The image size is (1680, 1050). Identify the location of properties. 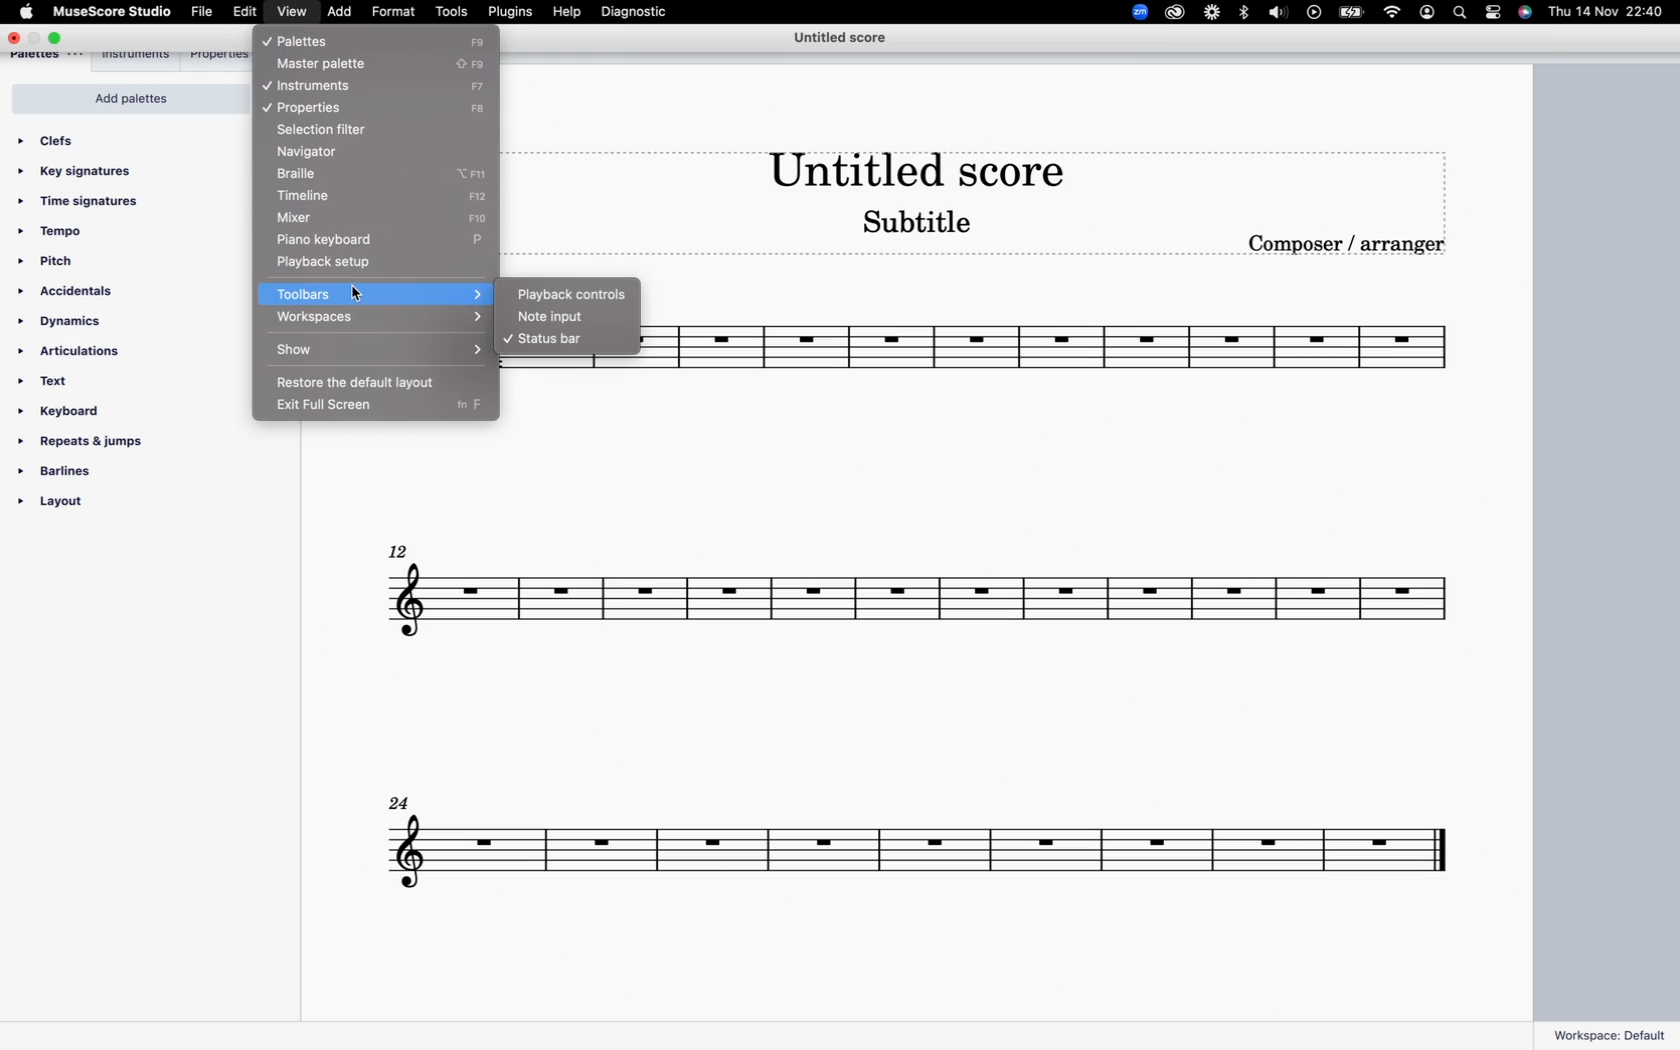
(219, 56).